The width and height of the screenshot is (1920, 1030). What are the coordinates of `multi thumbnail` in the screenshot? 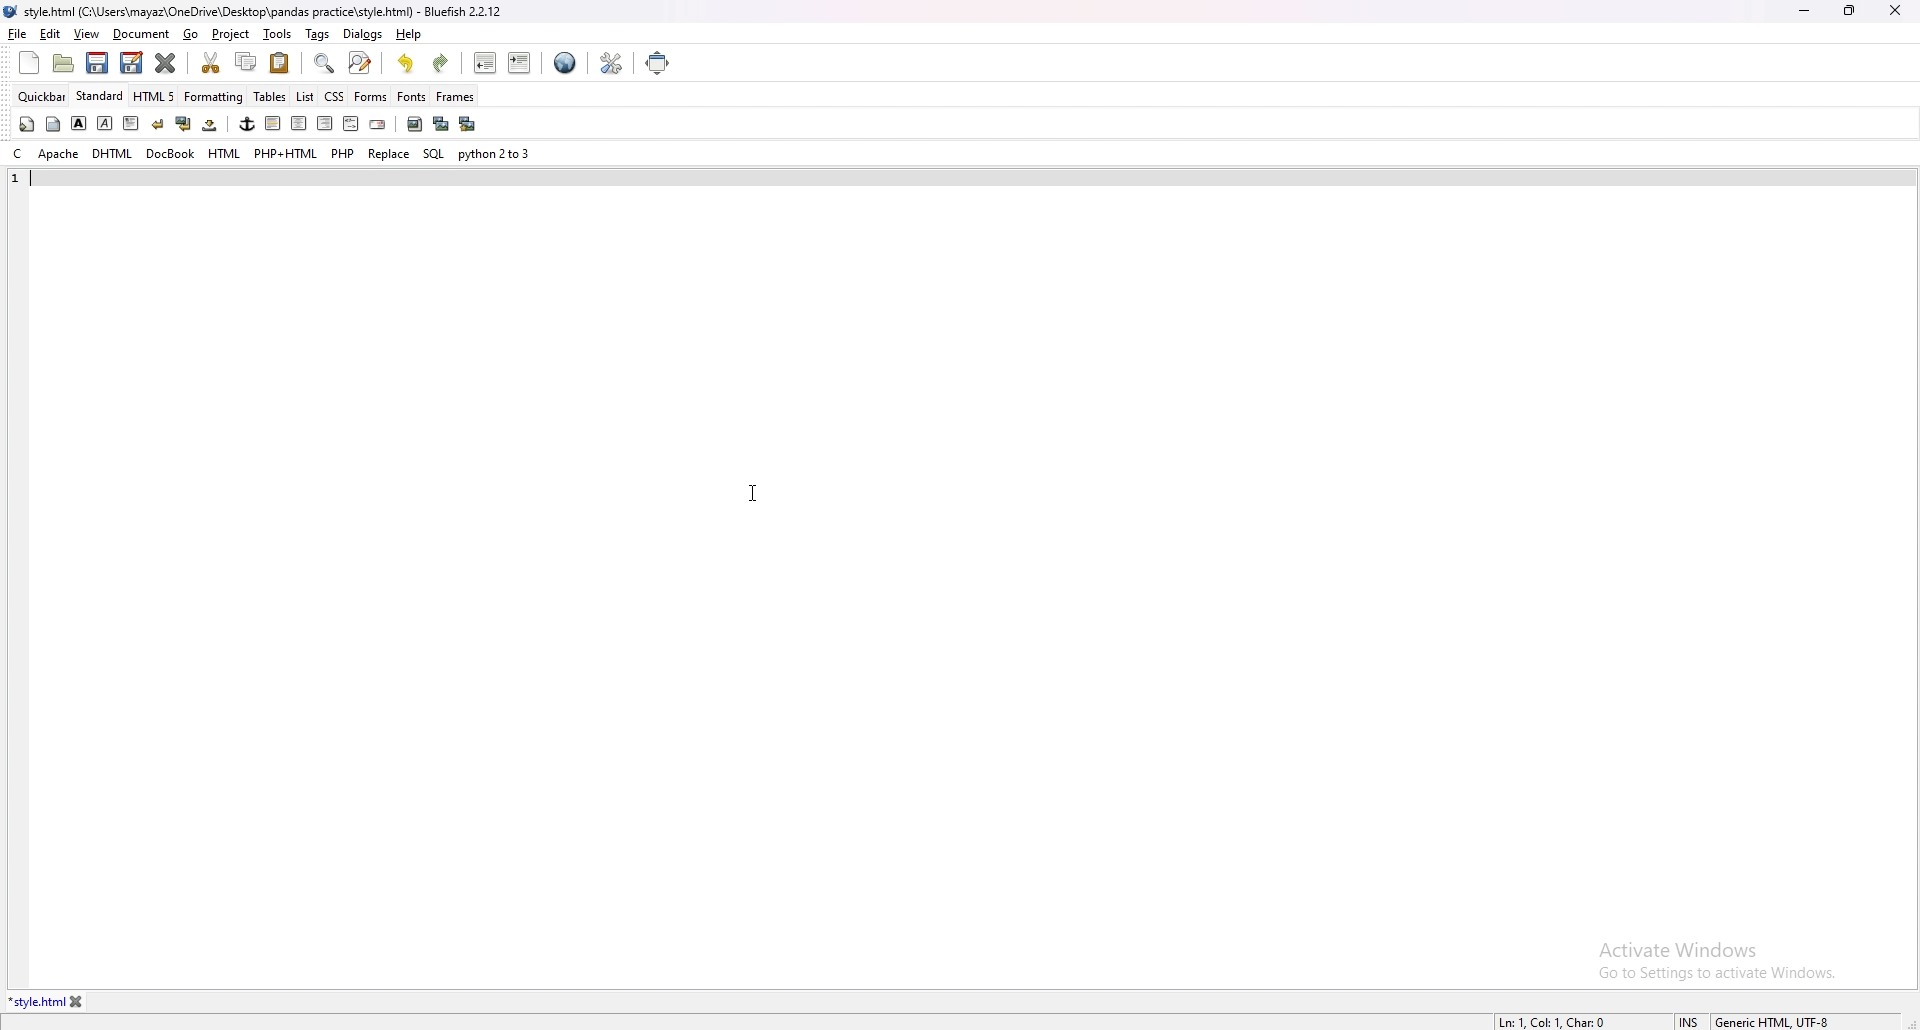 It's located at (466, 123).